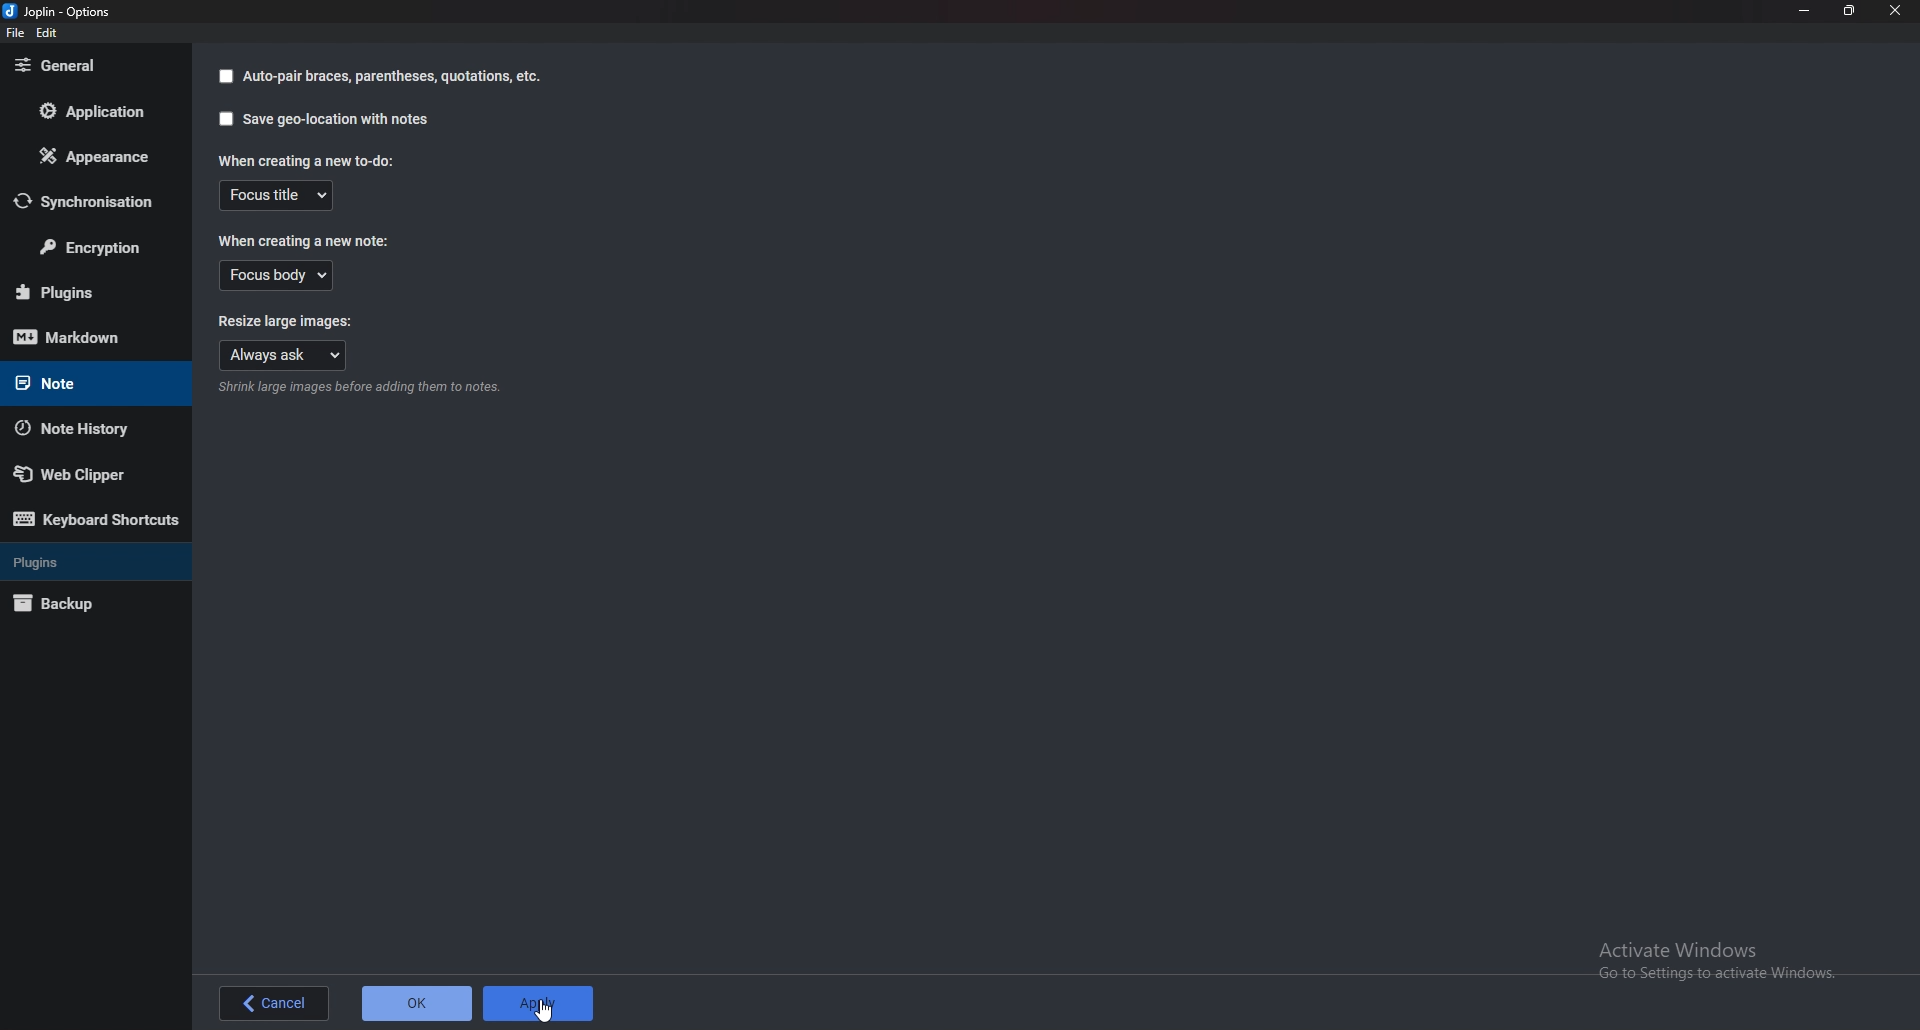 This screenshot has height=1030, width=1920. Describe the element at coordinates (15, 34) in the screenshot. I see `file` at that location.